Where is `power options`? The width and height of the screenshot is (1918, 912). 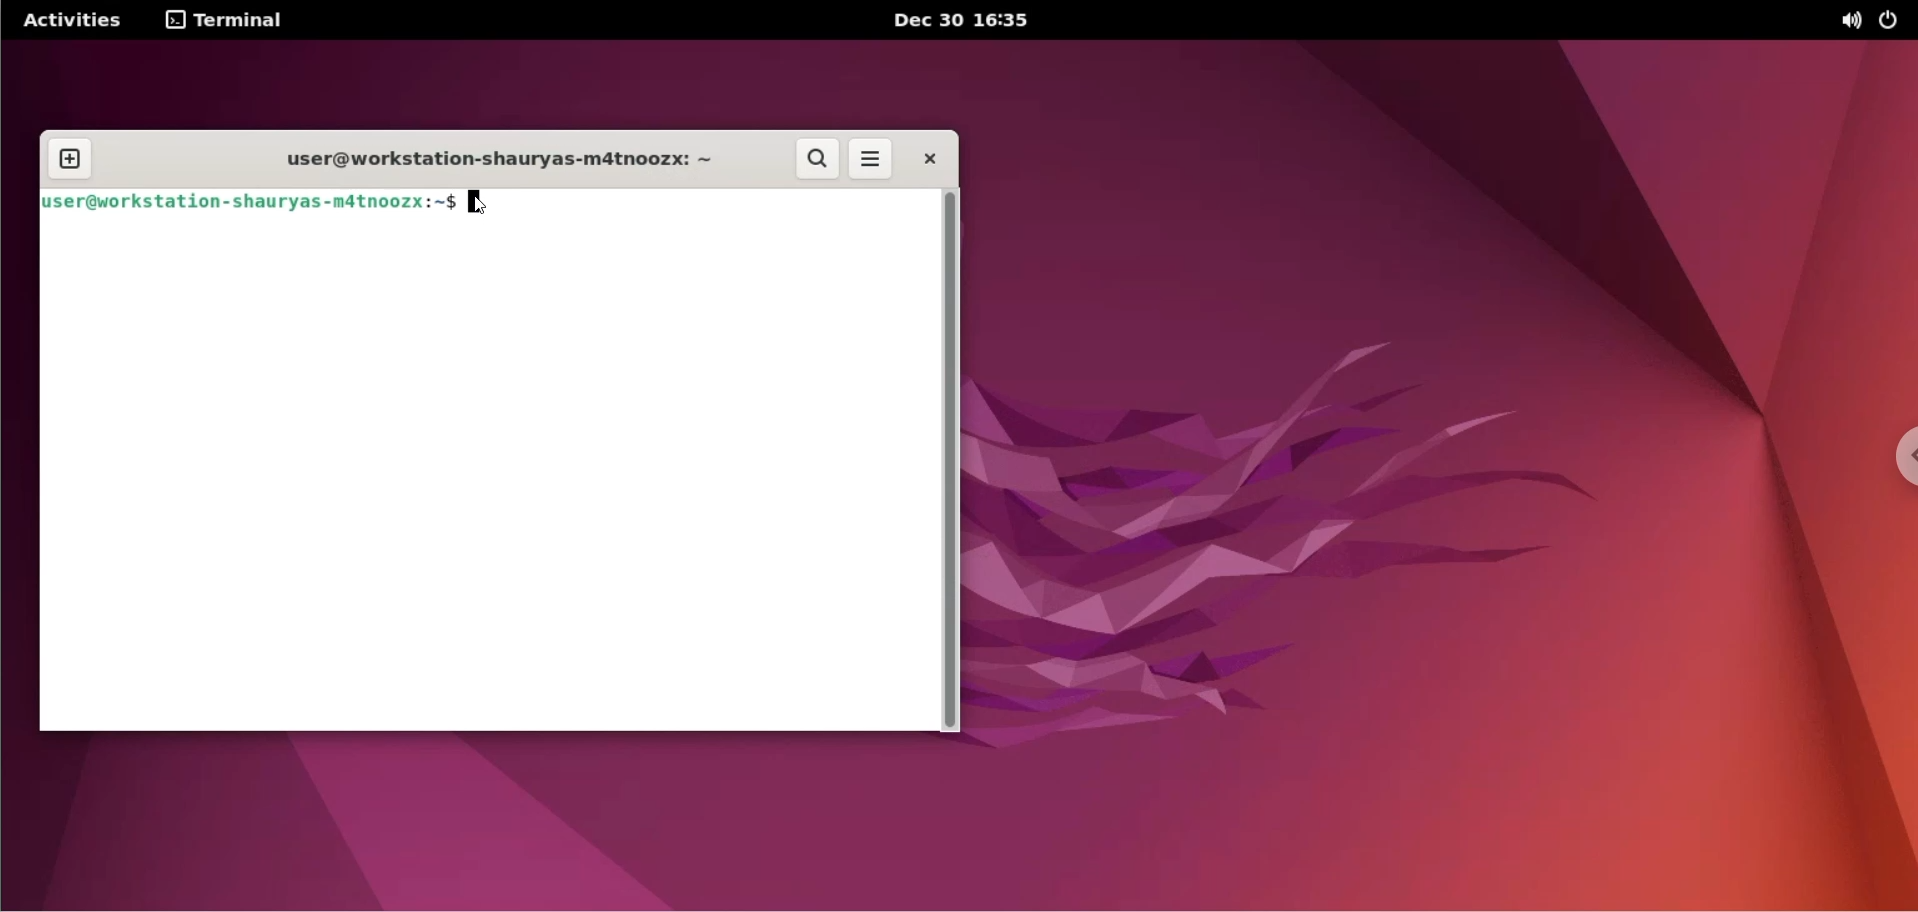 power options is located at coordinates (1893, 20).